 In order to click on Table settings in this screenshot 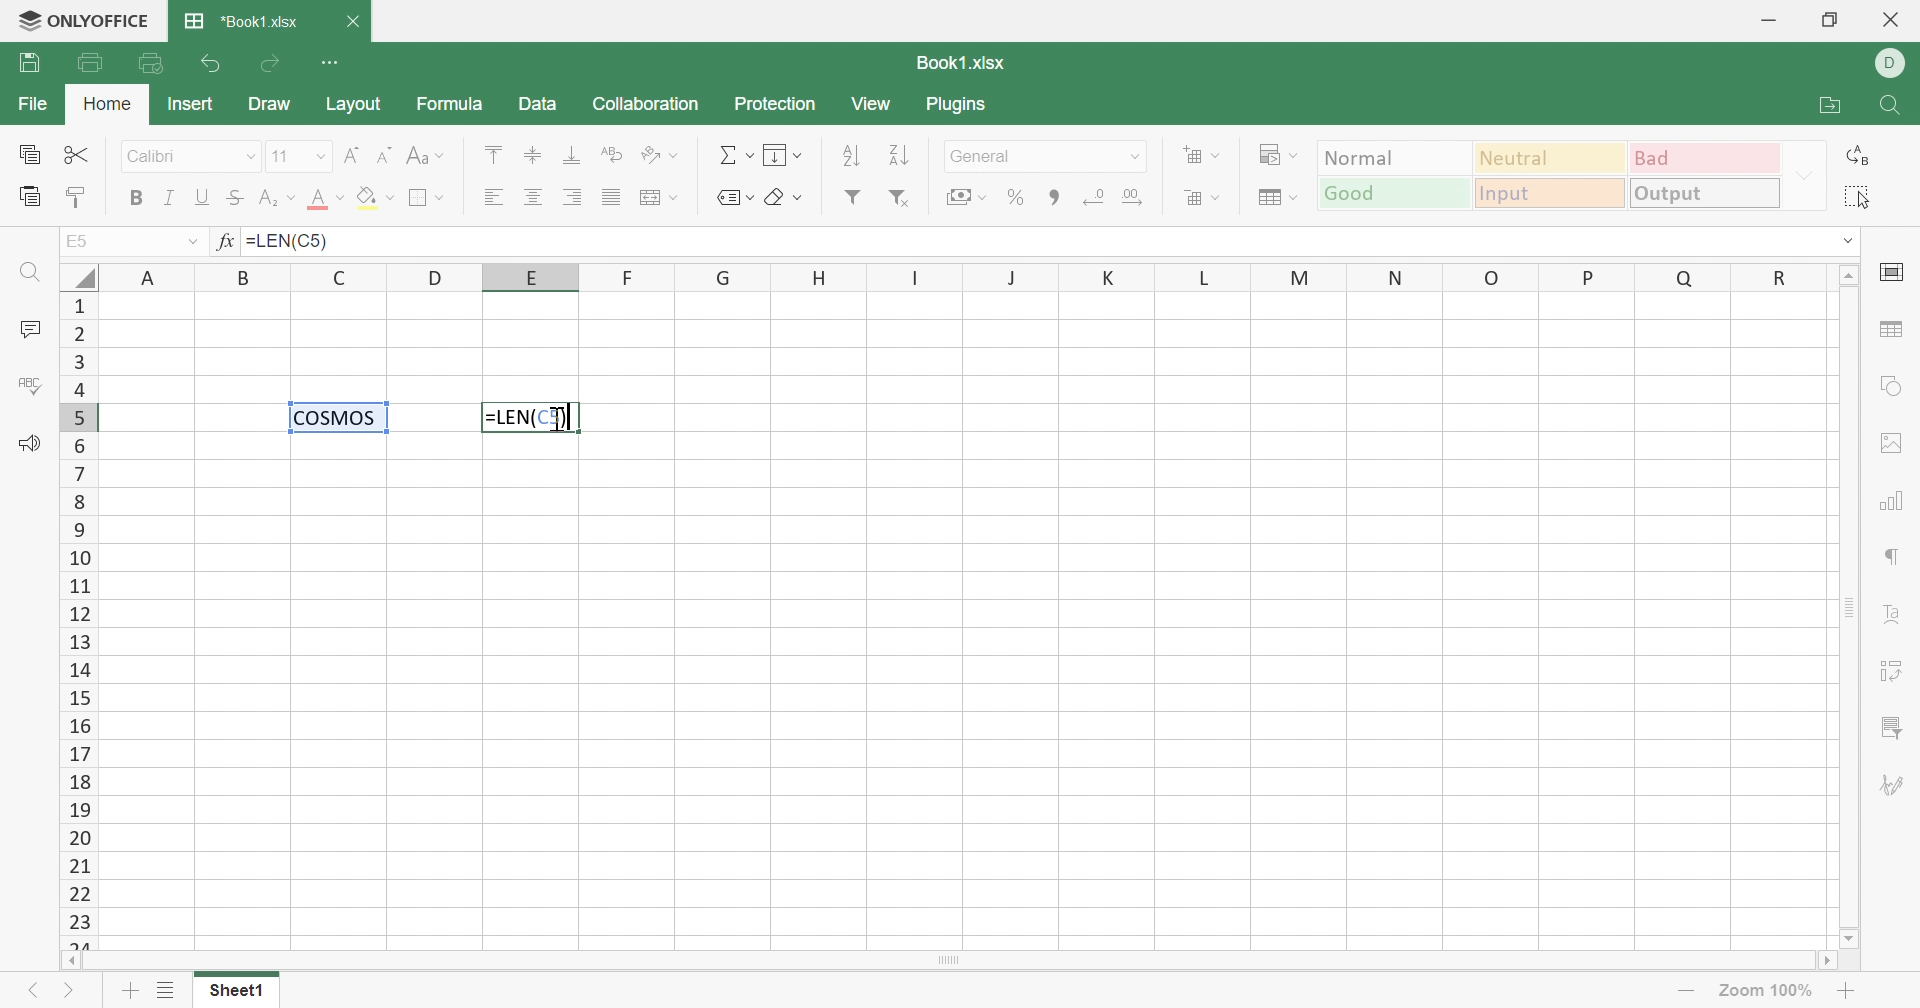, I will do `click(1891, 327)`.